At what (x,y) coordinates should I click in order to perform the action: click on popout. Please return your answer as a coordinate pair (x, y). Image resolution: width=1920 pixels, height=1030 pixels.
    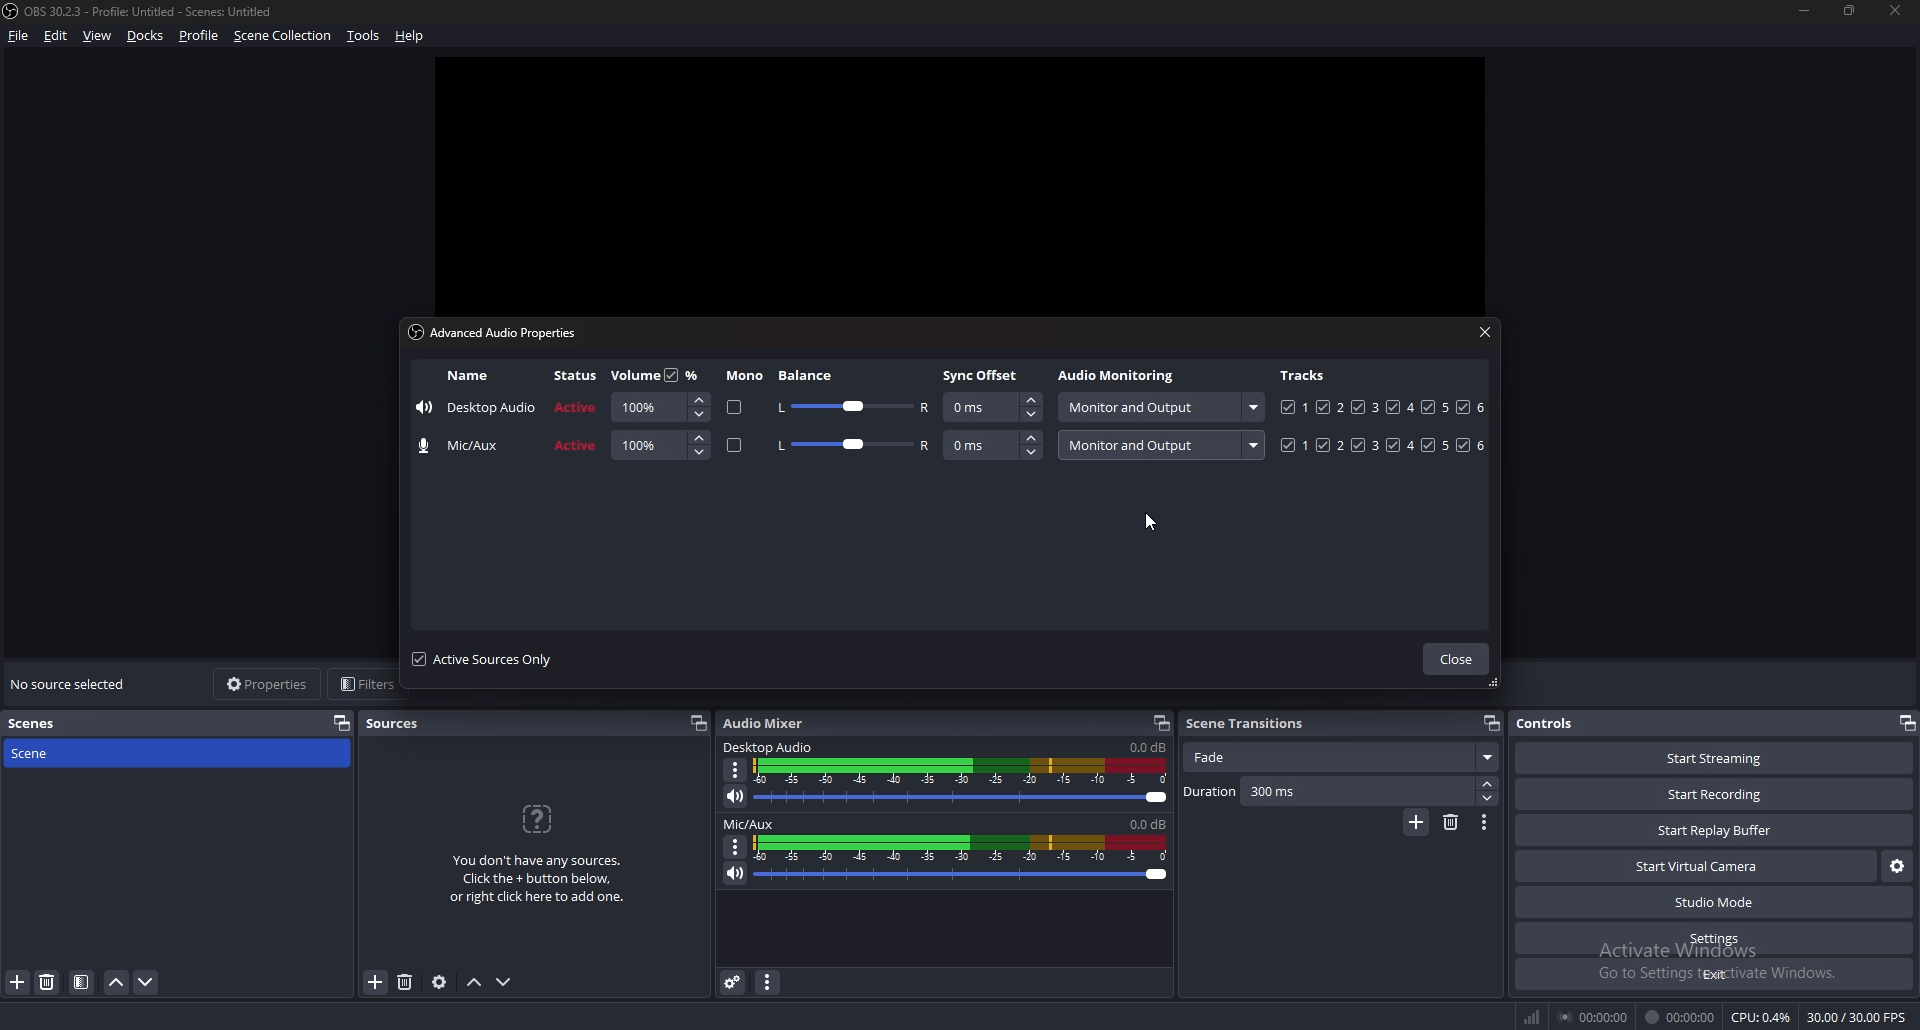
    Looking at the image, I should click on (1491, 722).